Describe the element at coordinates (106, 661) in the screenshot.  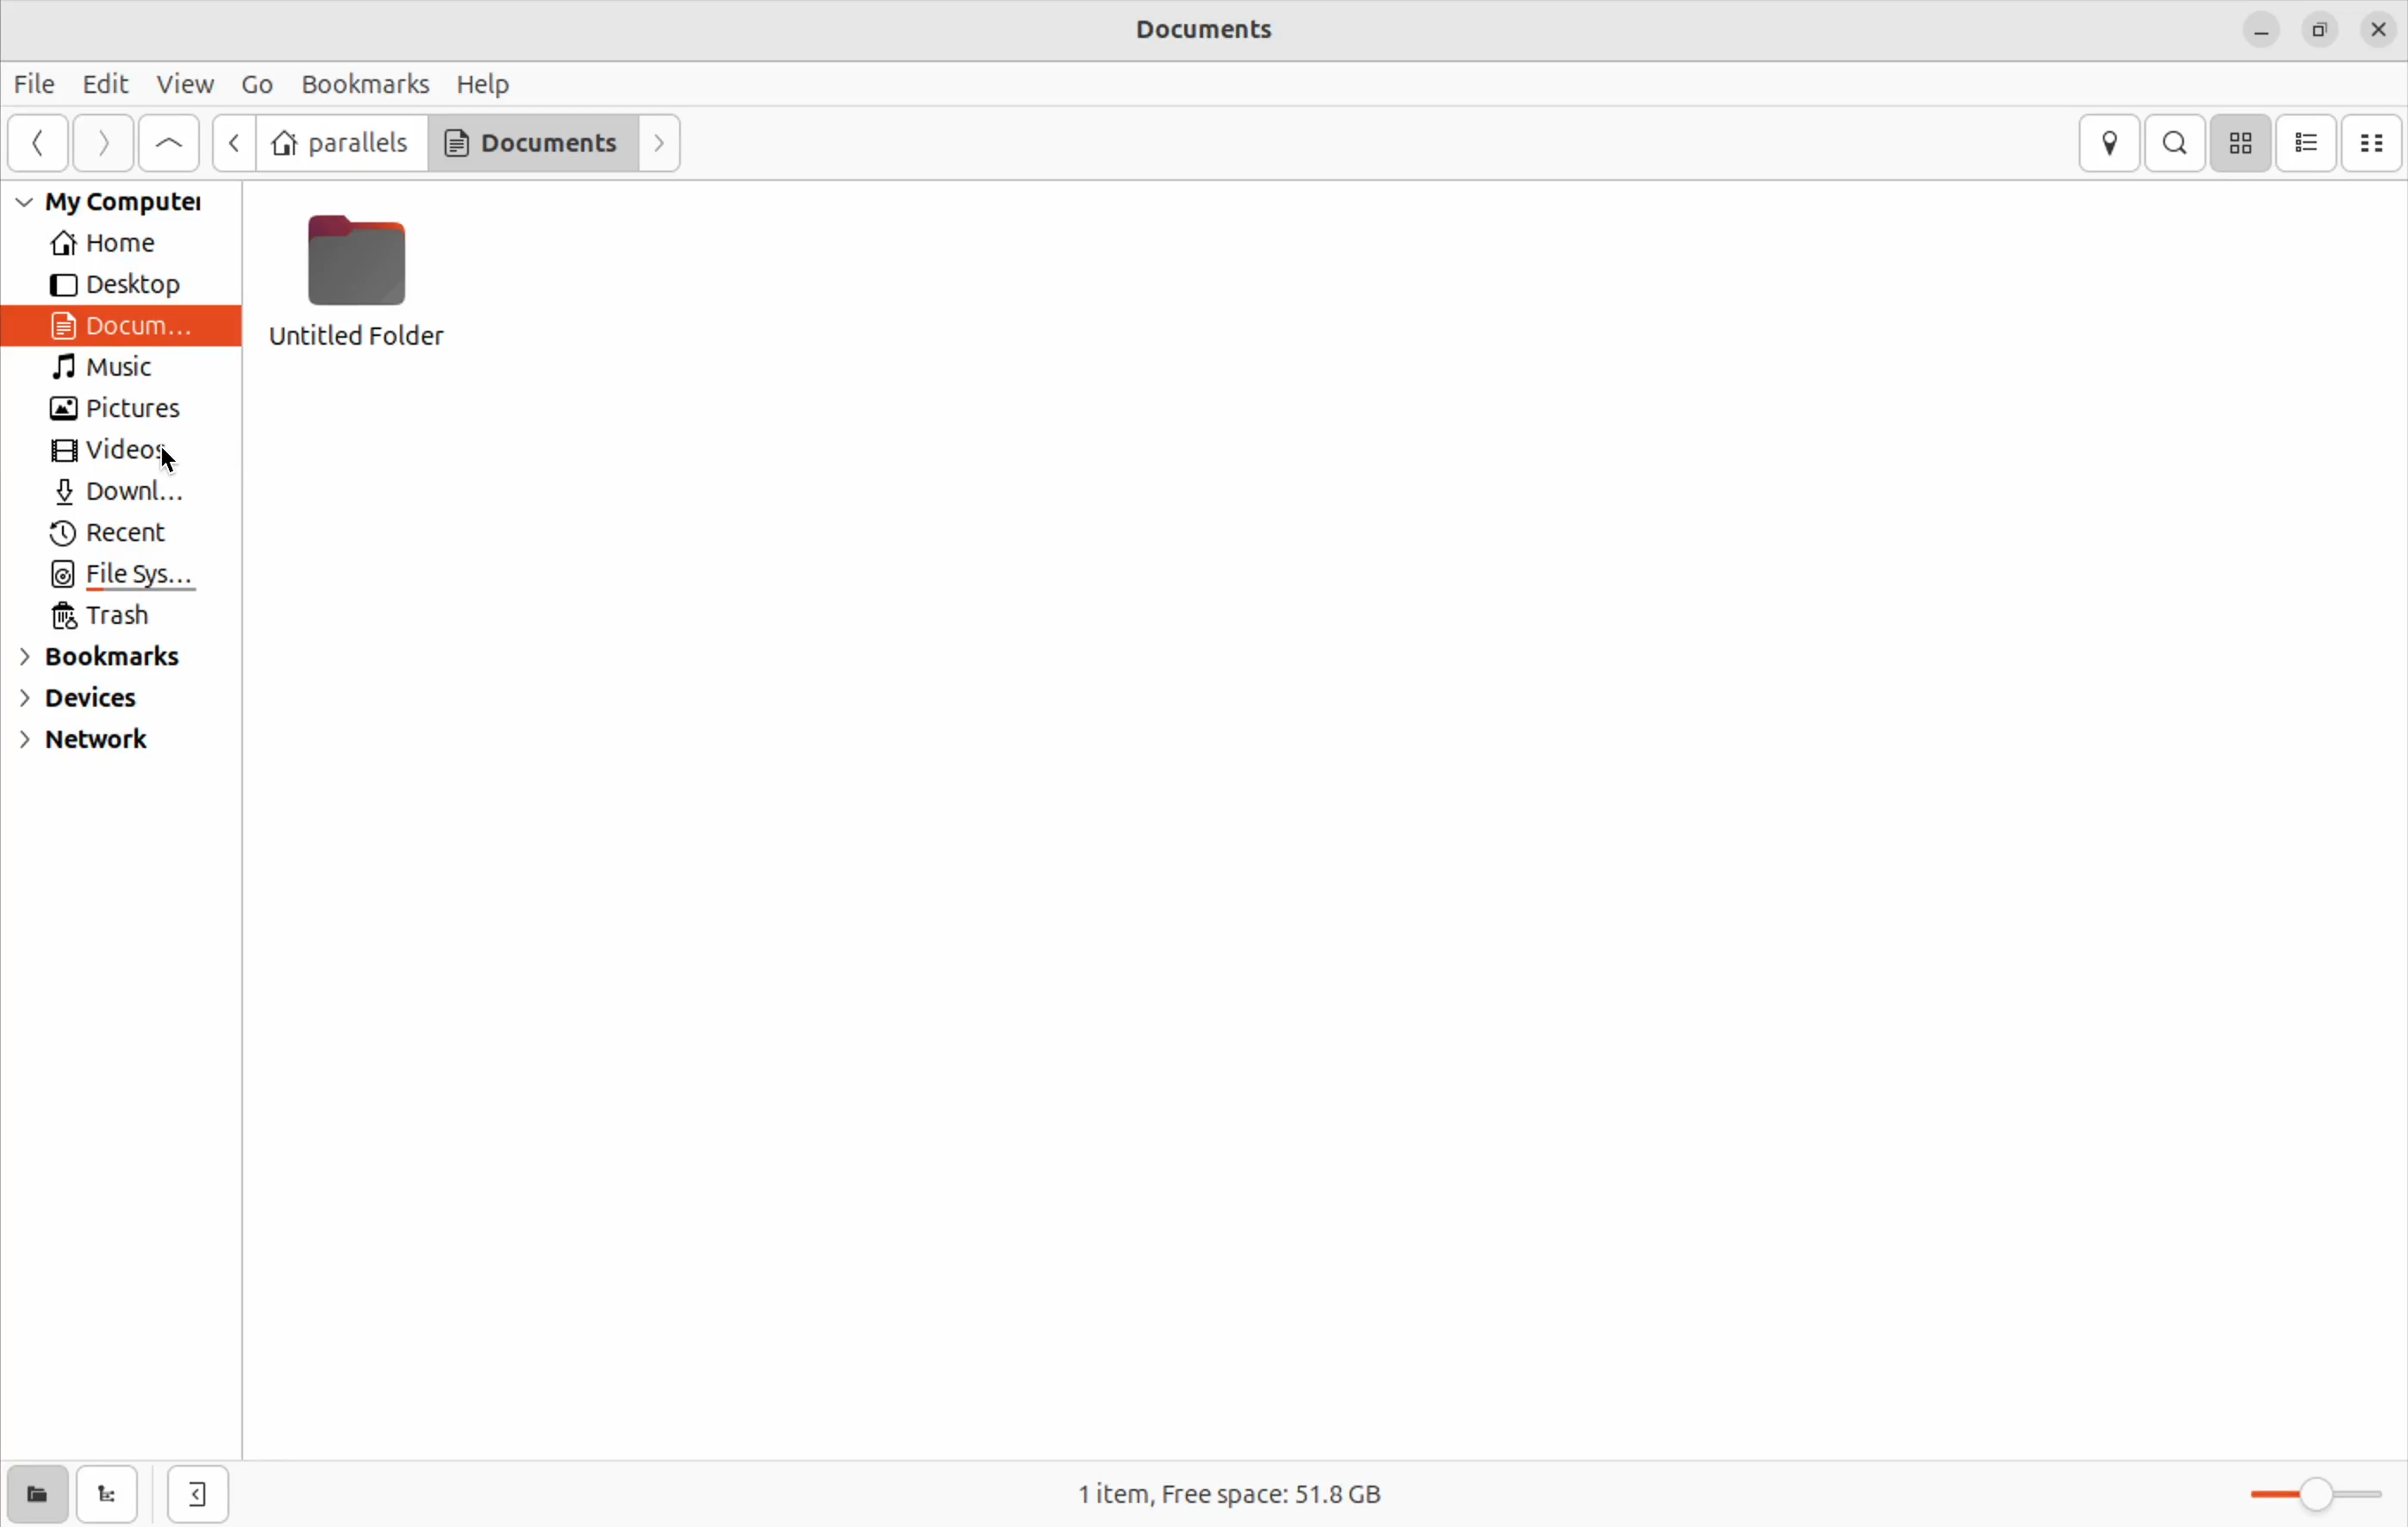
I see `Bookmarks` at that location.